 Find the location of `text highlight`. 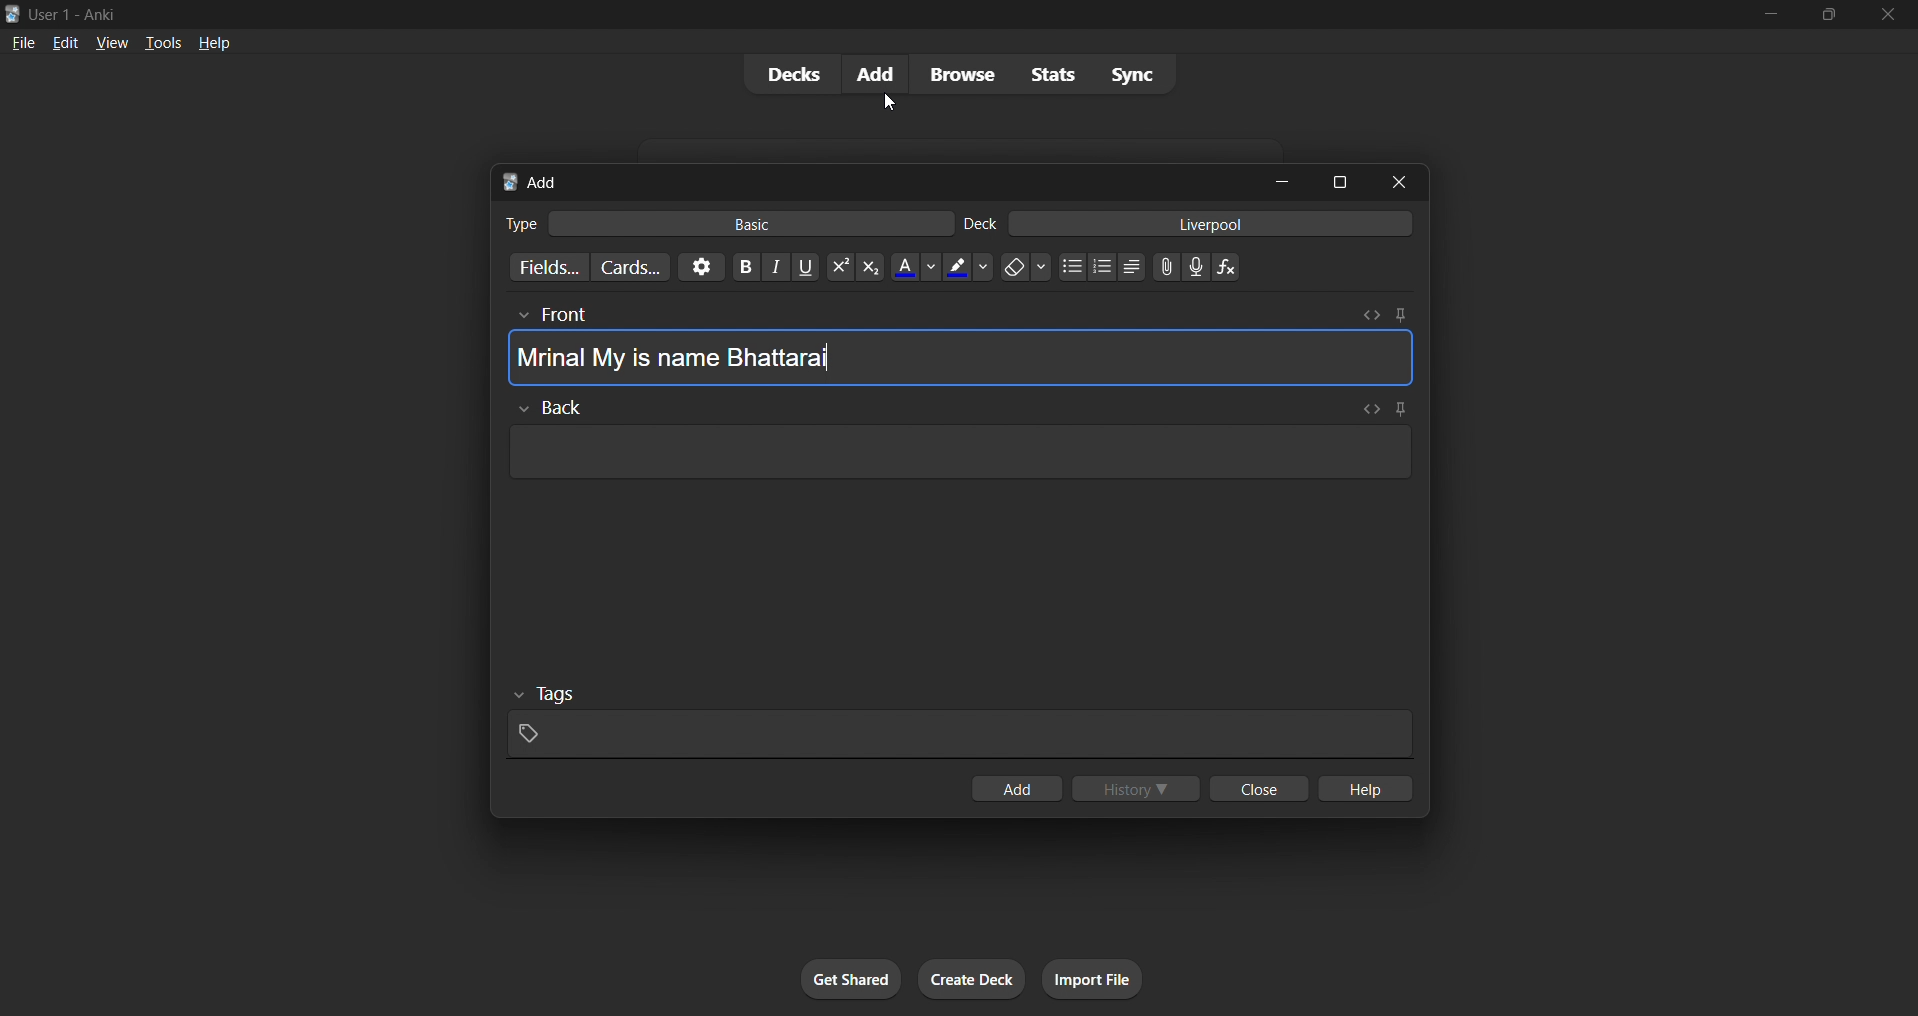

text highlight is located at coordinates (966, 268).